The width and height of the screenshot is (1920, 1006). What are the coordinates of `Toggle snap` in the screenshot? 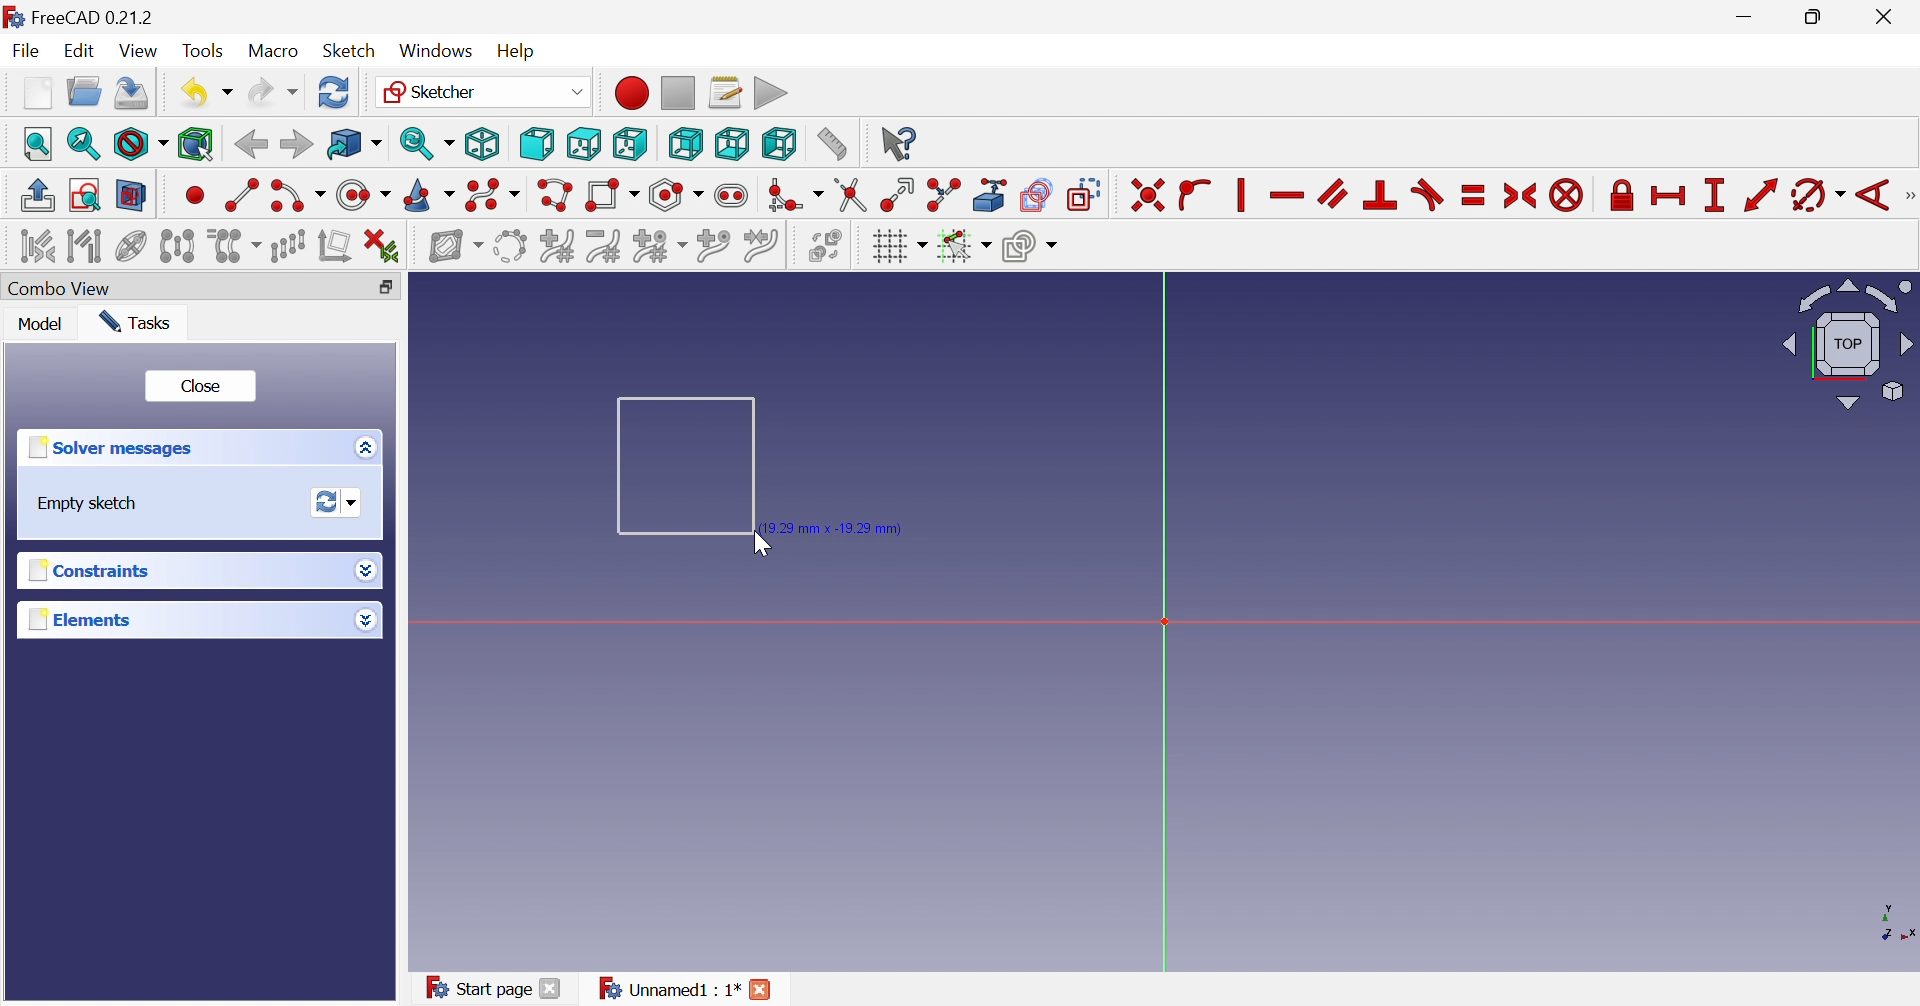 It's located at (962, 247).